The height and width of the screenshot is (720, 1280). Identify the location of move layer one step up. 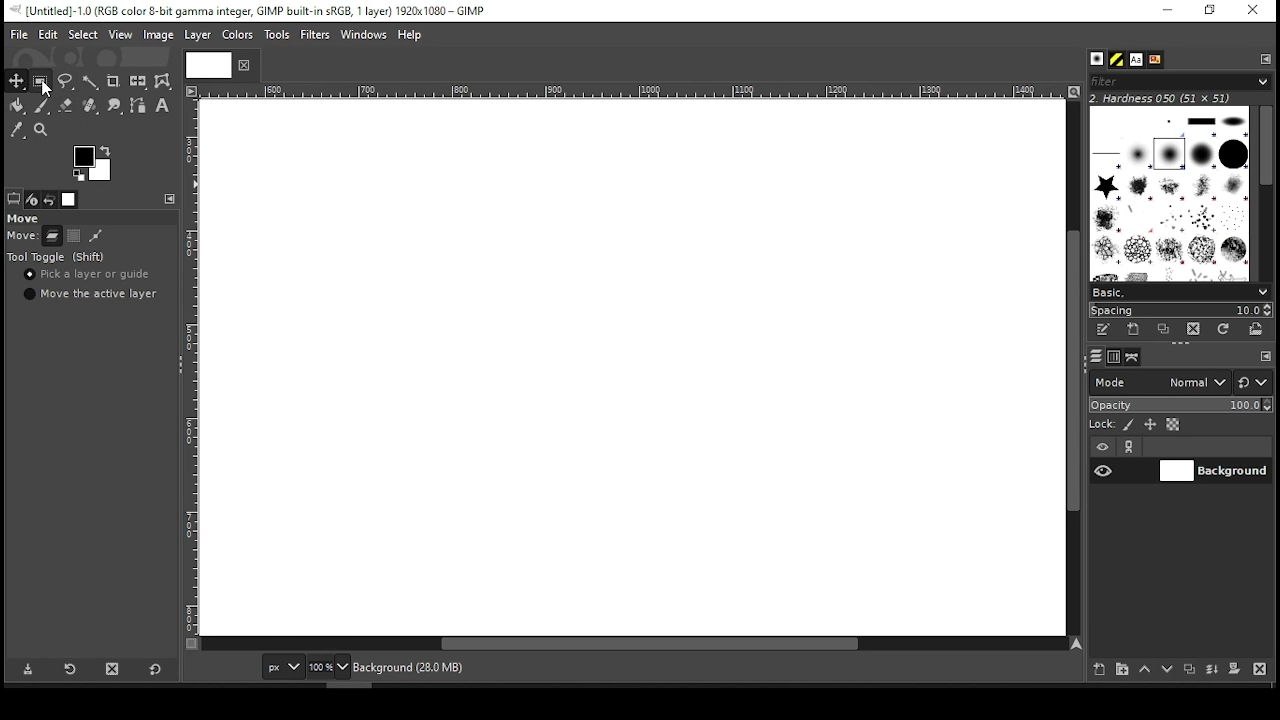
(1145, 671).